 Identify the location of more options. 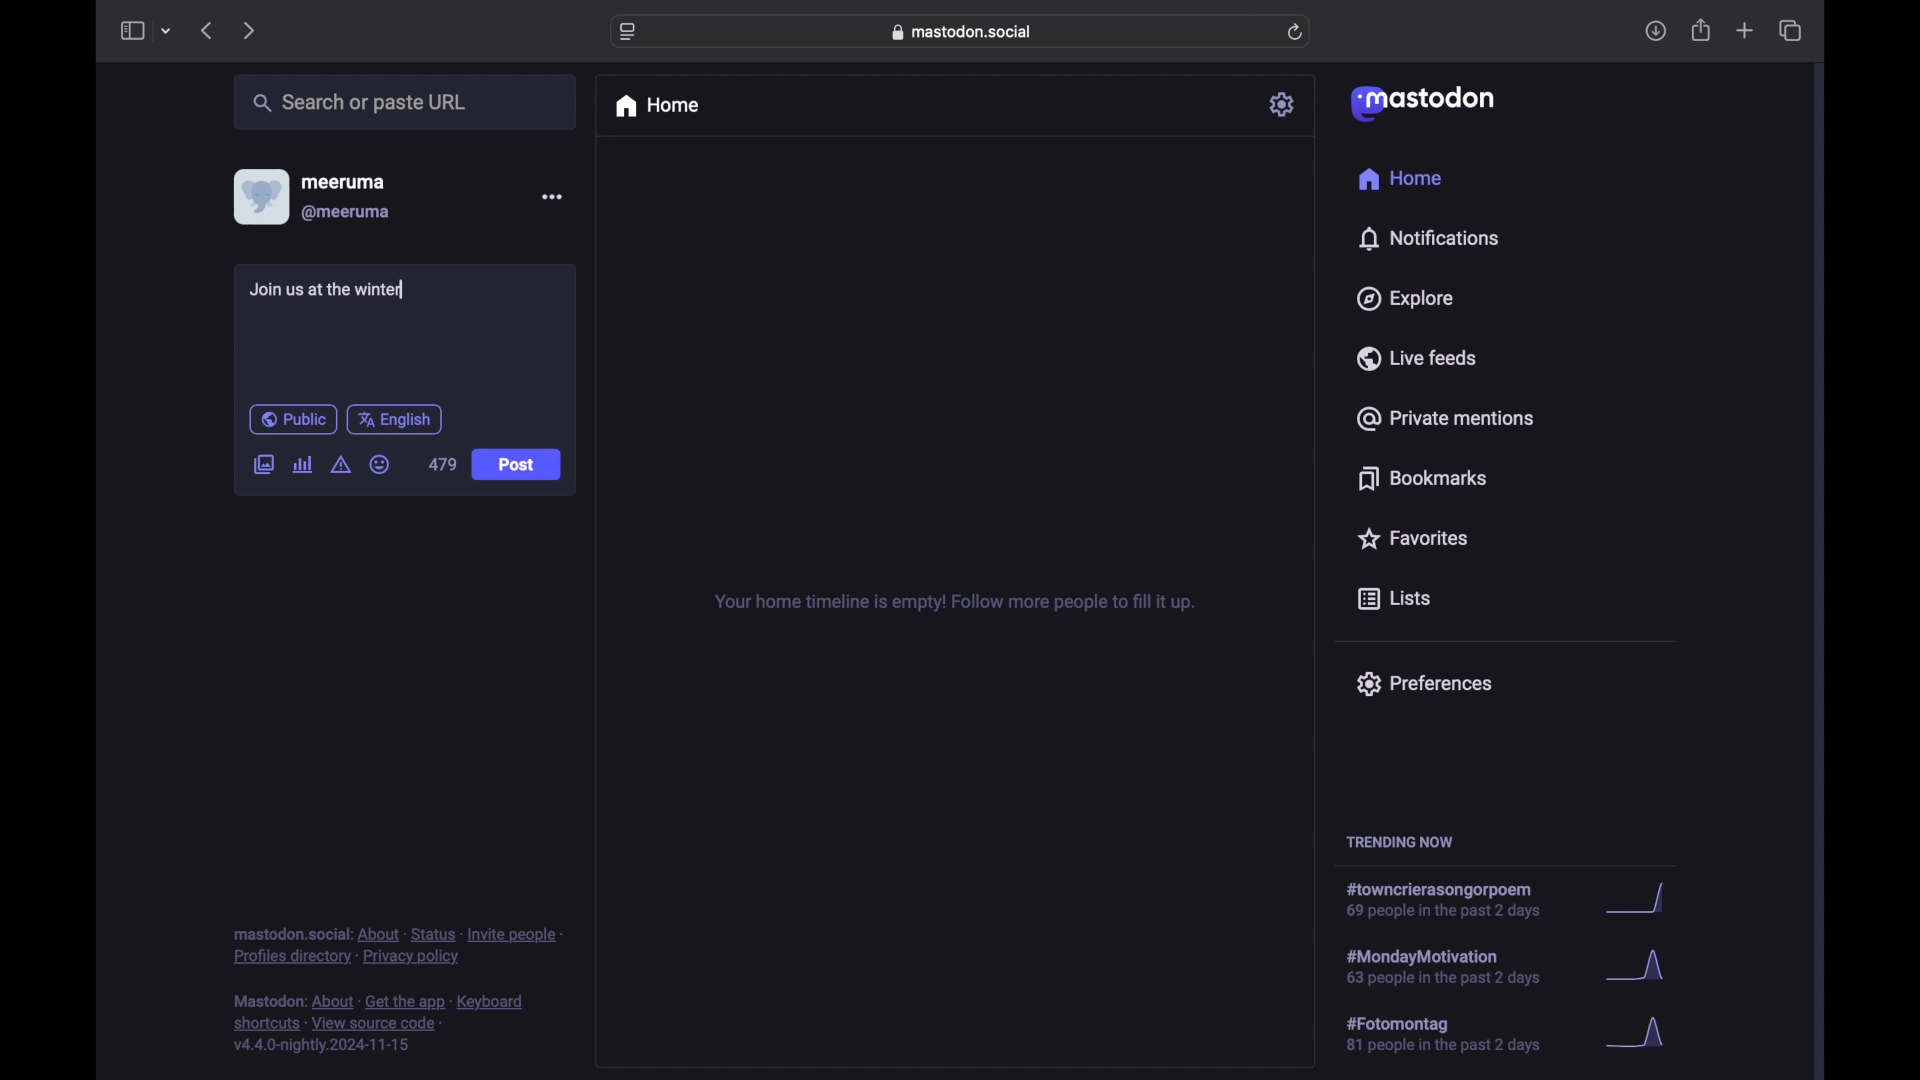
(552, 197).